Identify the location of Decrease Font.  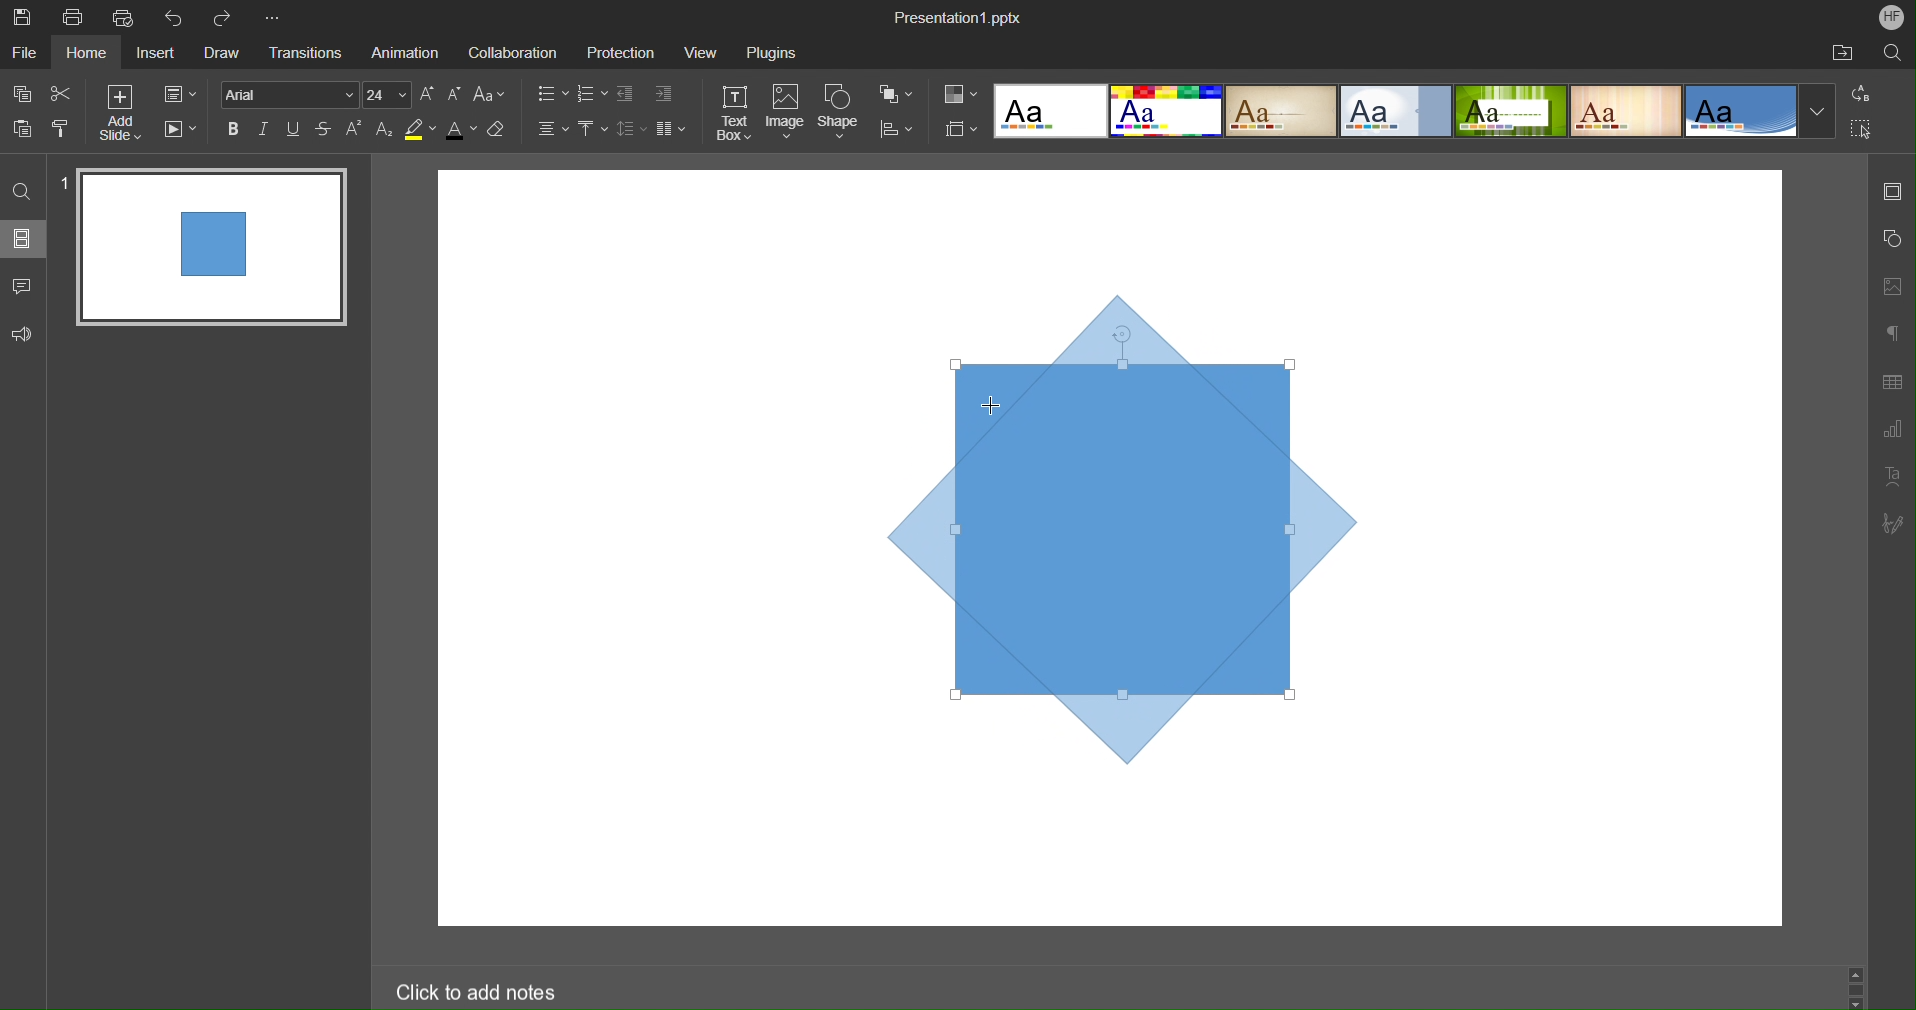
(454, 96).